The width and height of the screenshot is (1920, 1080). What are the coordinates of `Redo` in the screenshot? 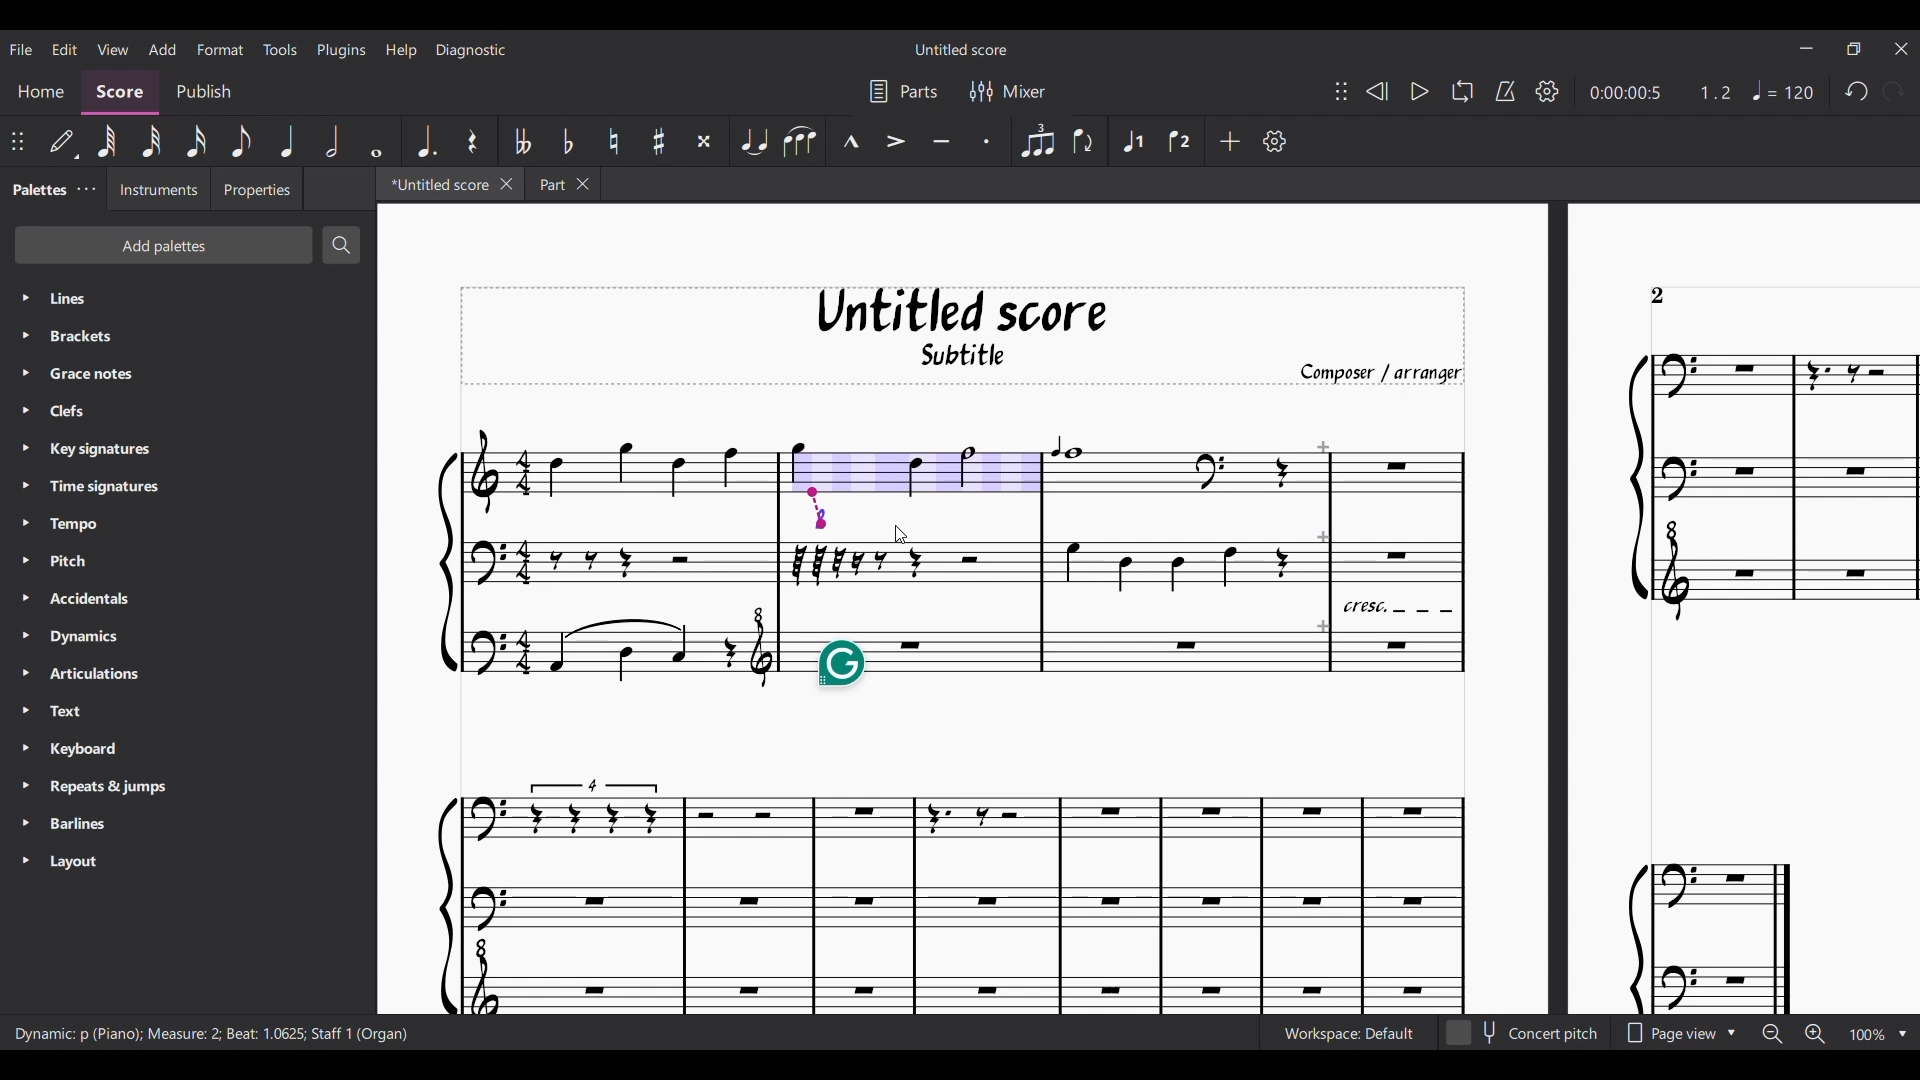 It's located at (1893, 91).